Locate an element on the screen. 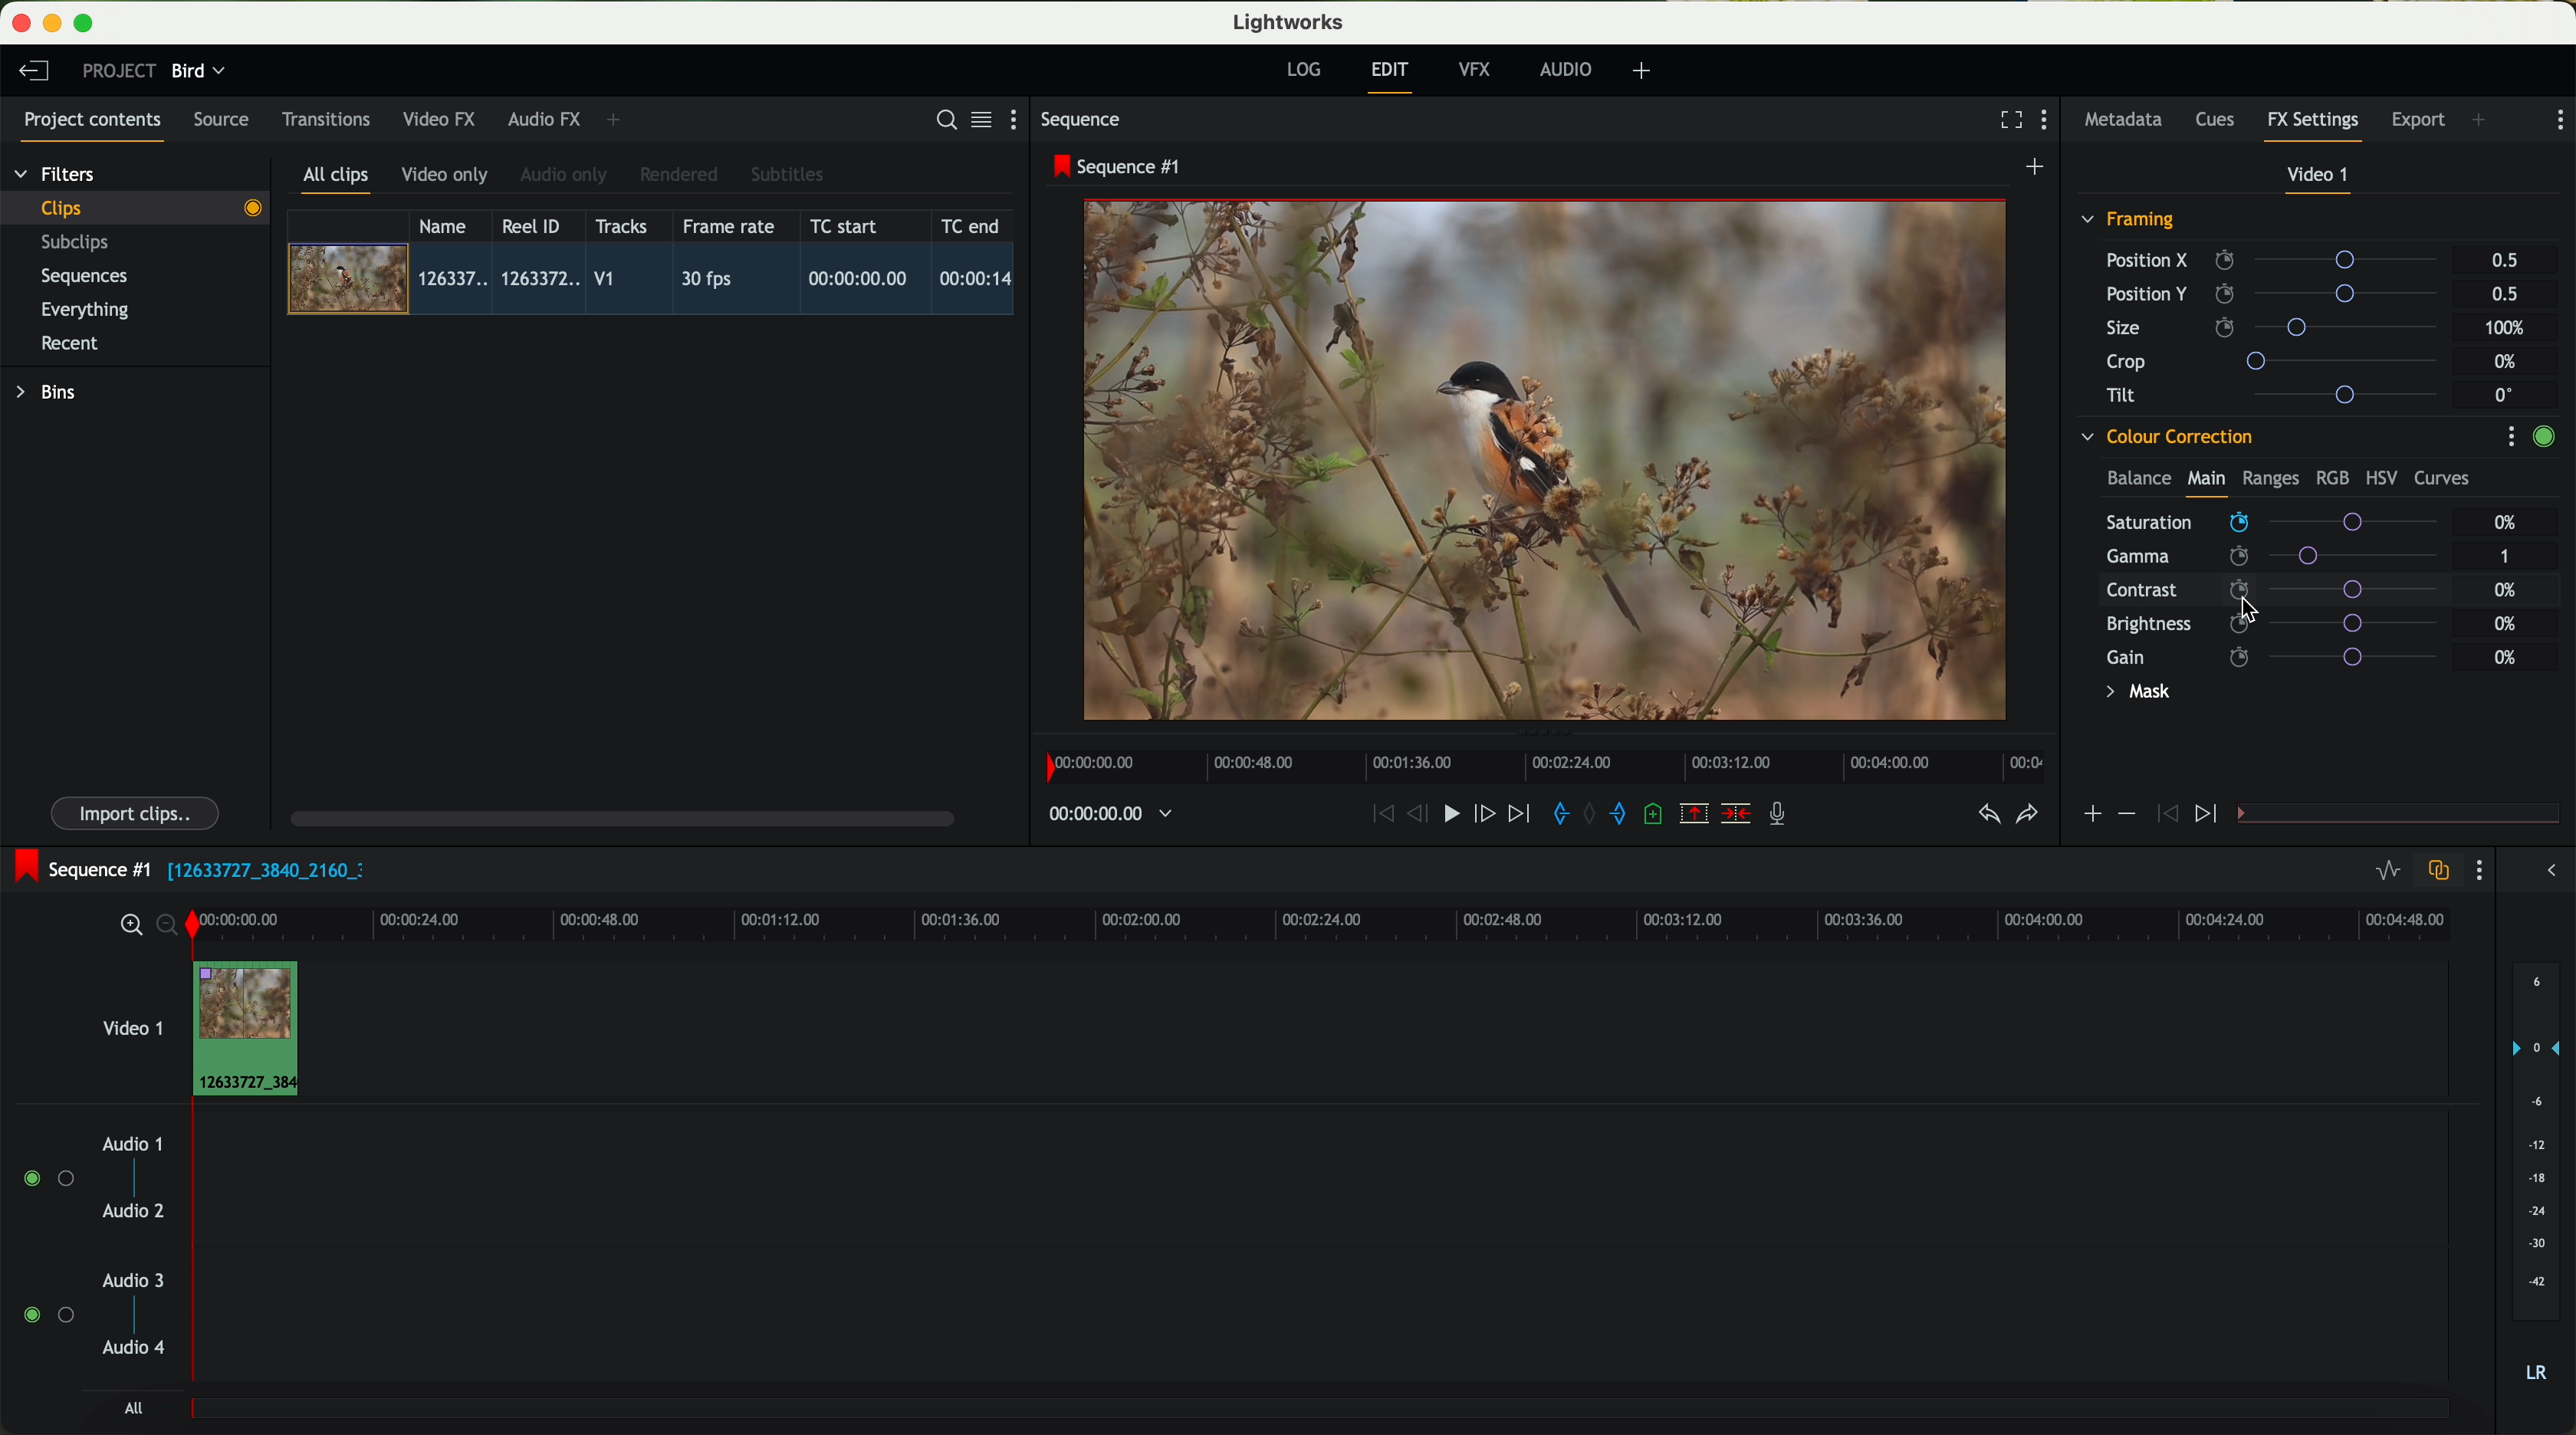  subtitles is located at coordinates (784, 175).